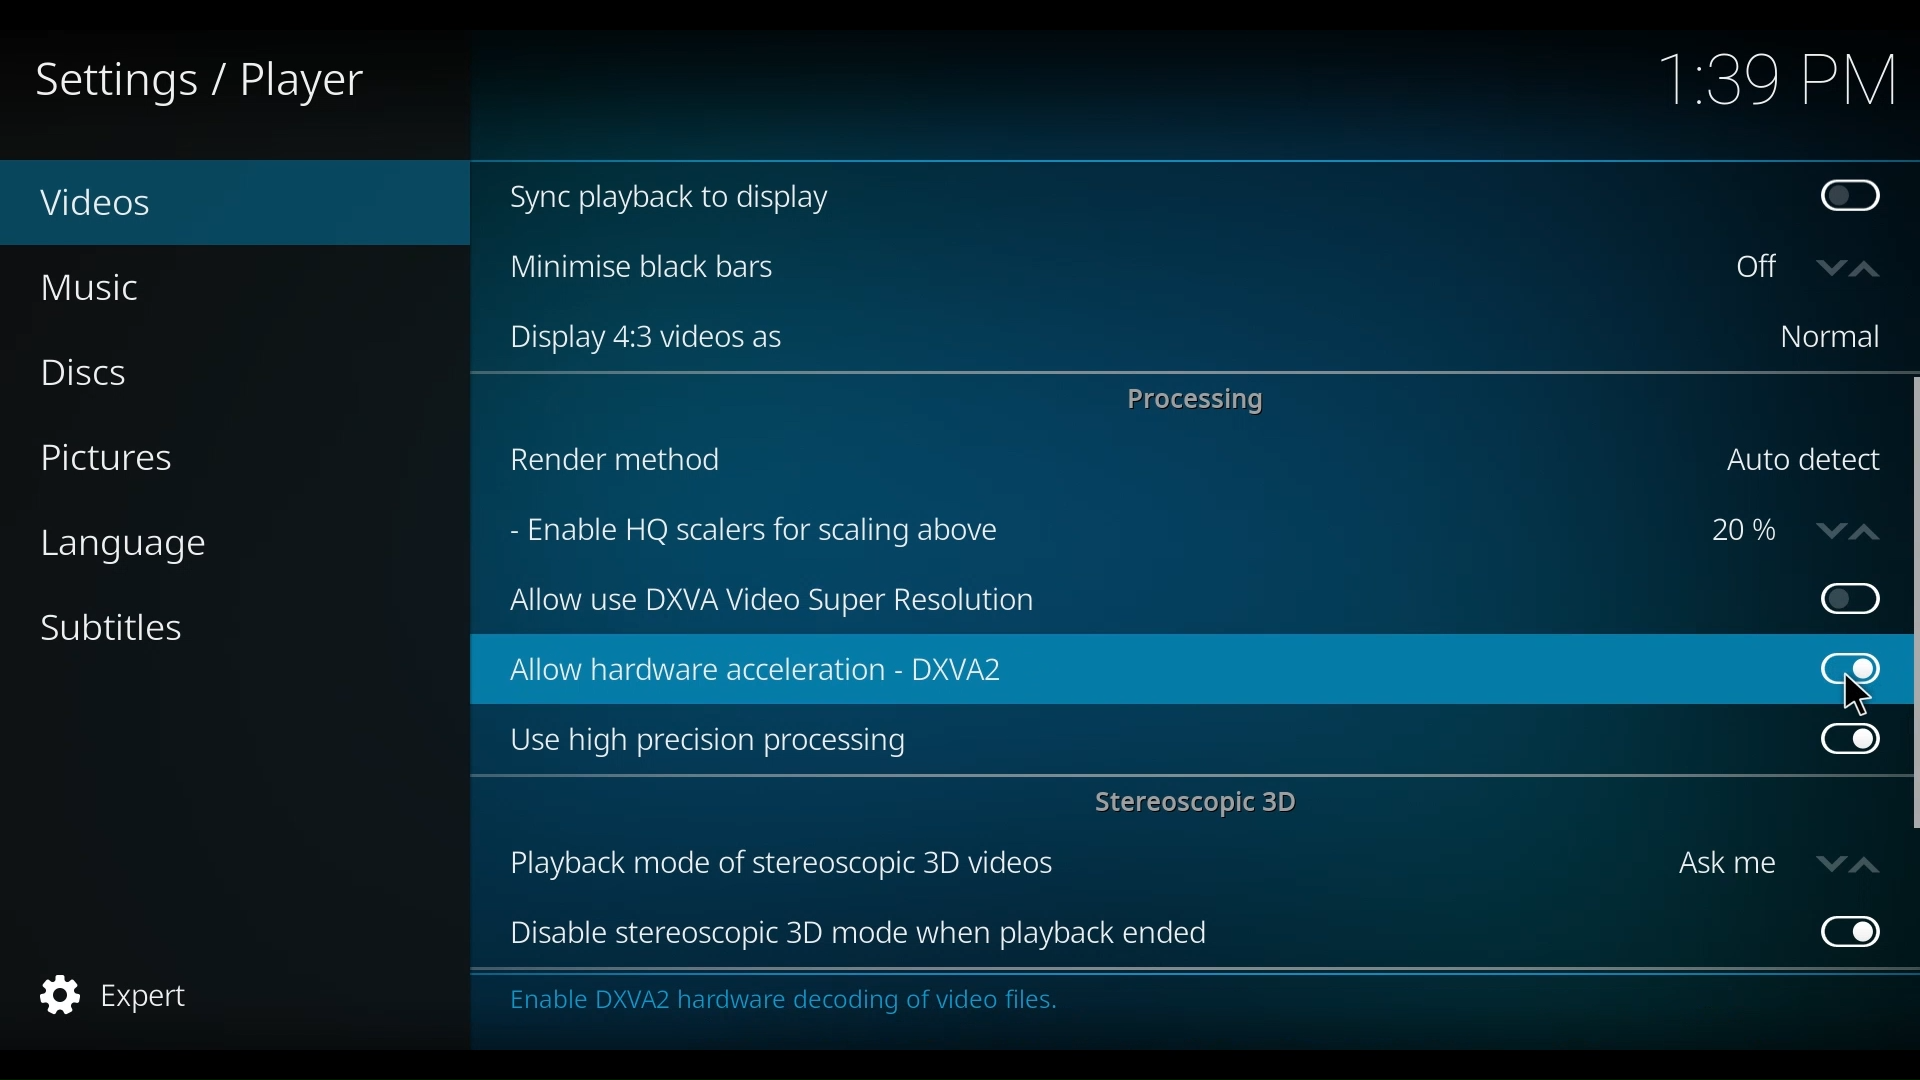  What do you see at coordinates (1801, 461) in the screenshot?
I see `Auto detect` at bounding box center [1801, 461].